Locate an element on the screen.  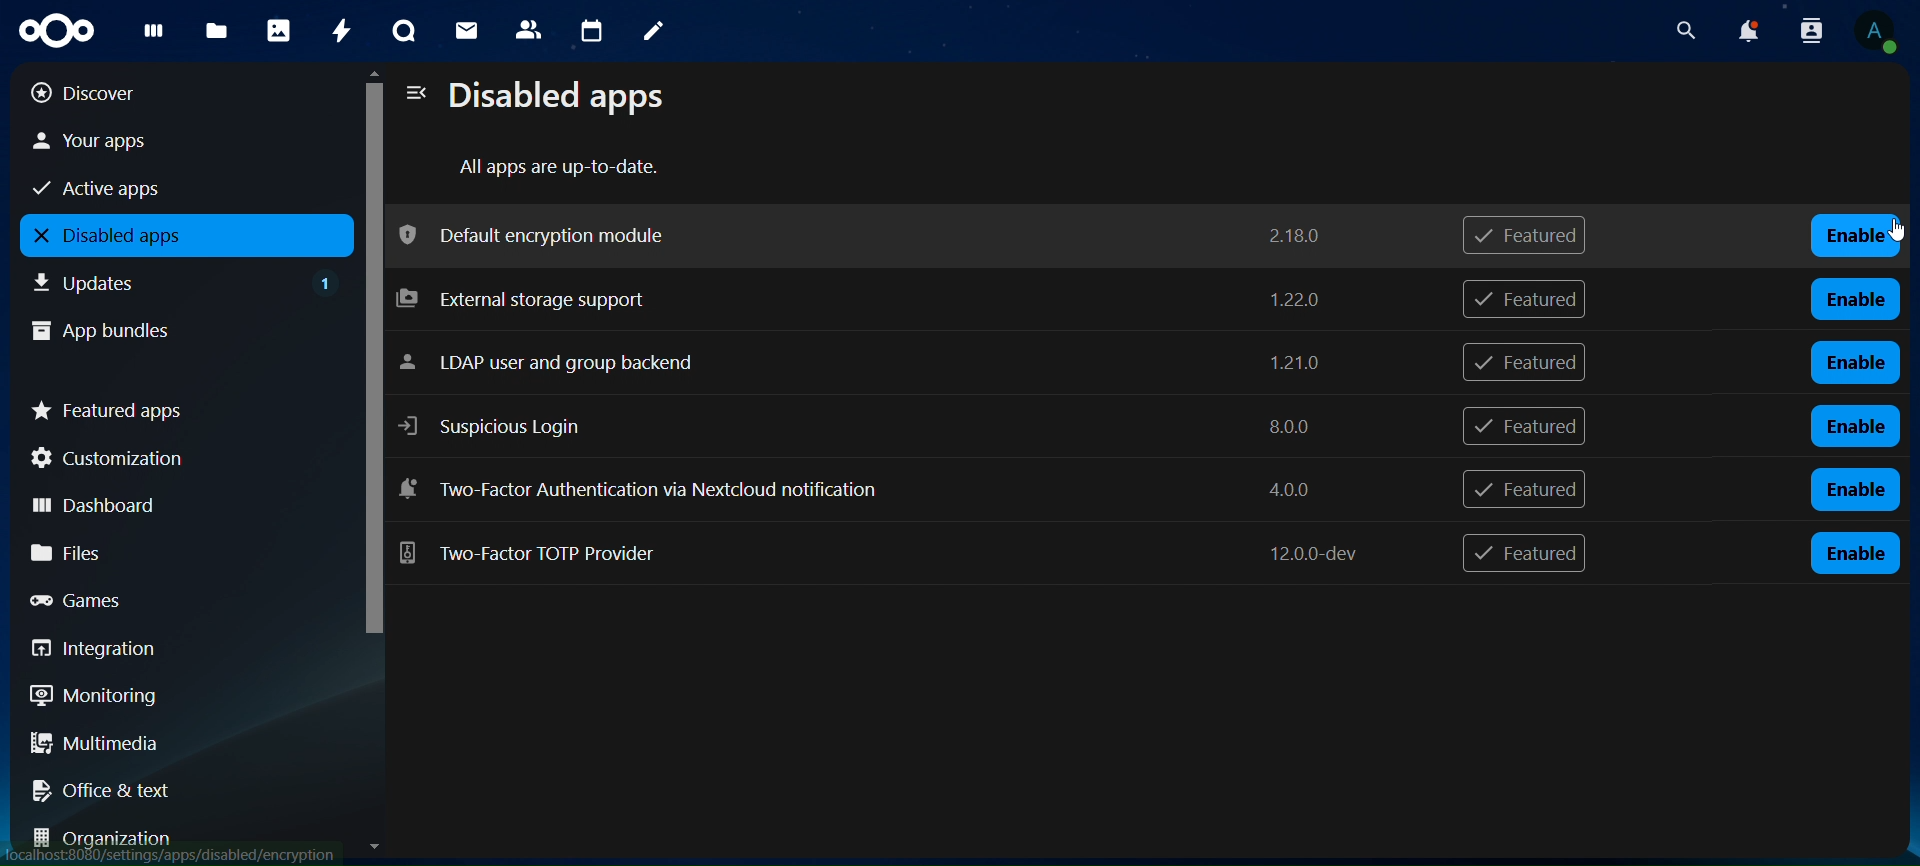
your apps is located at coordinates (162, 141).